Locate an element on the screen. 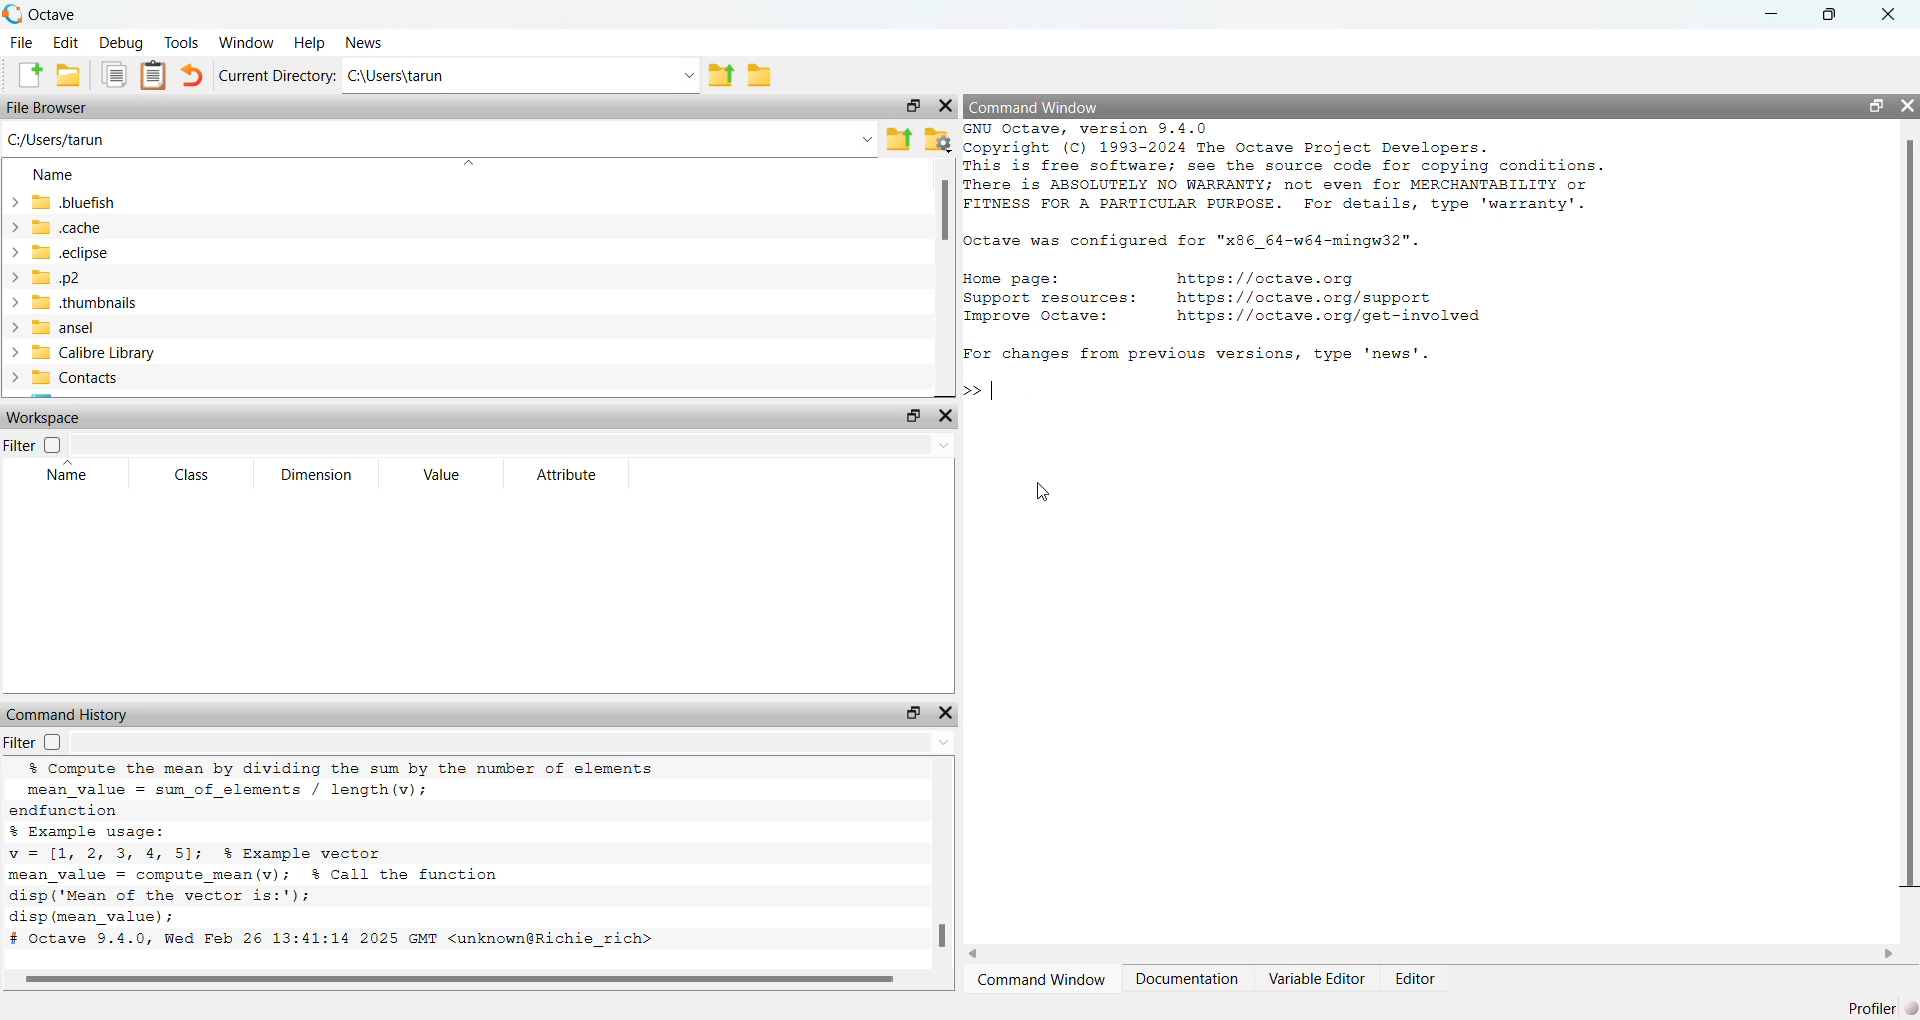  calibre library is located at coordinates (95, 354).